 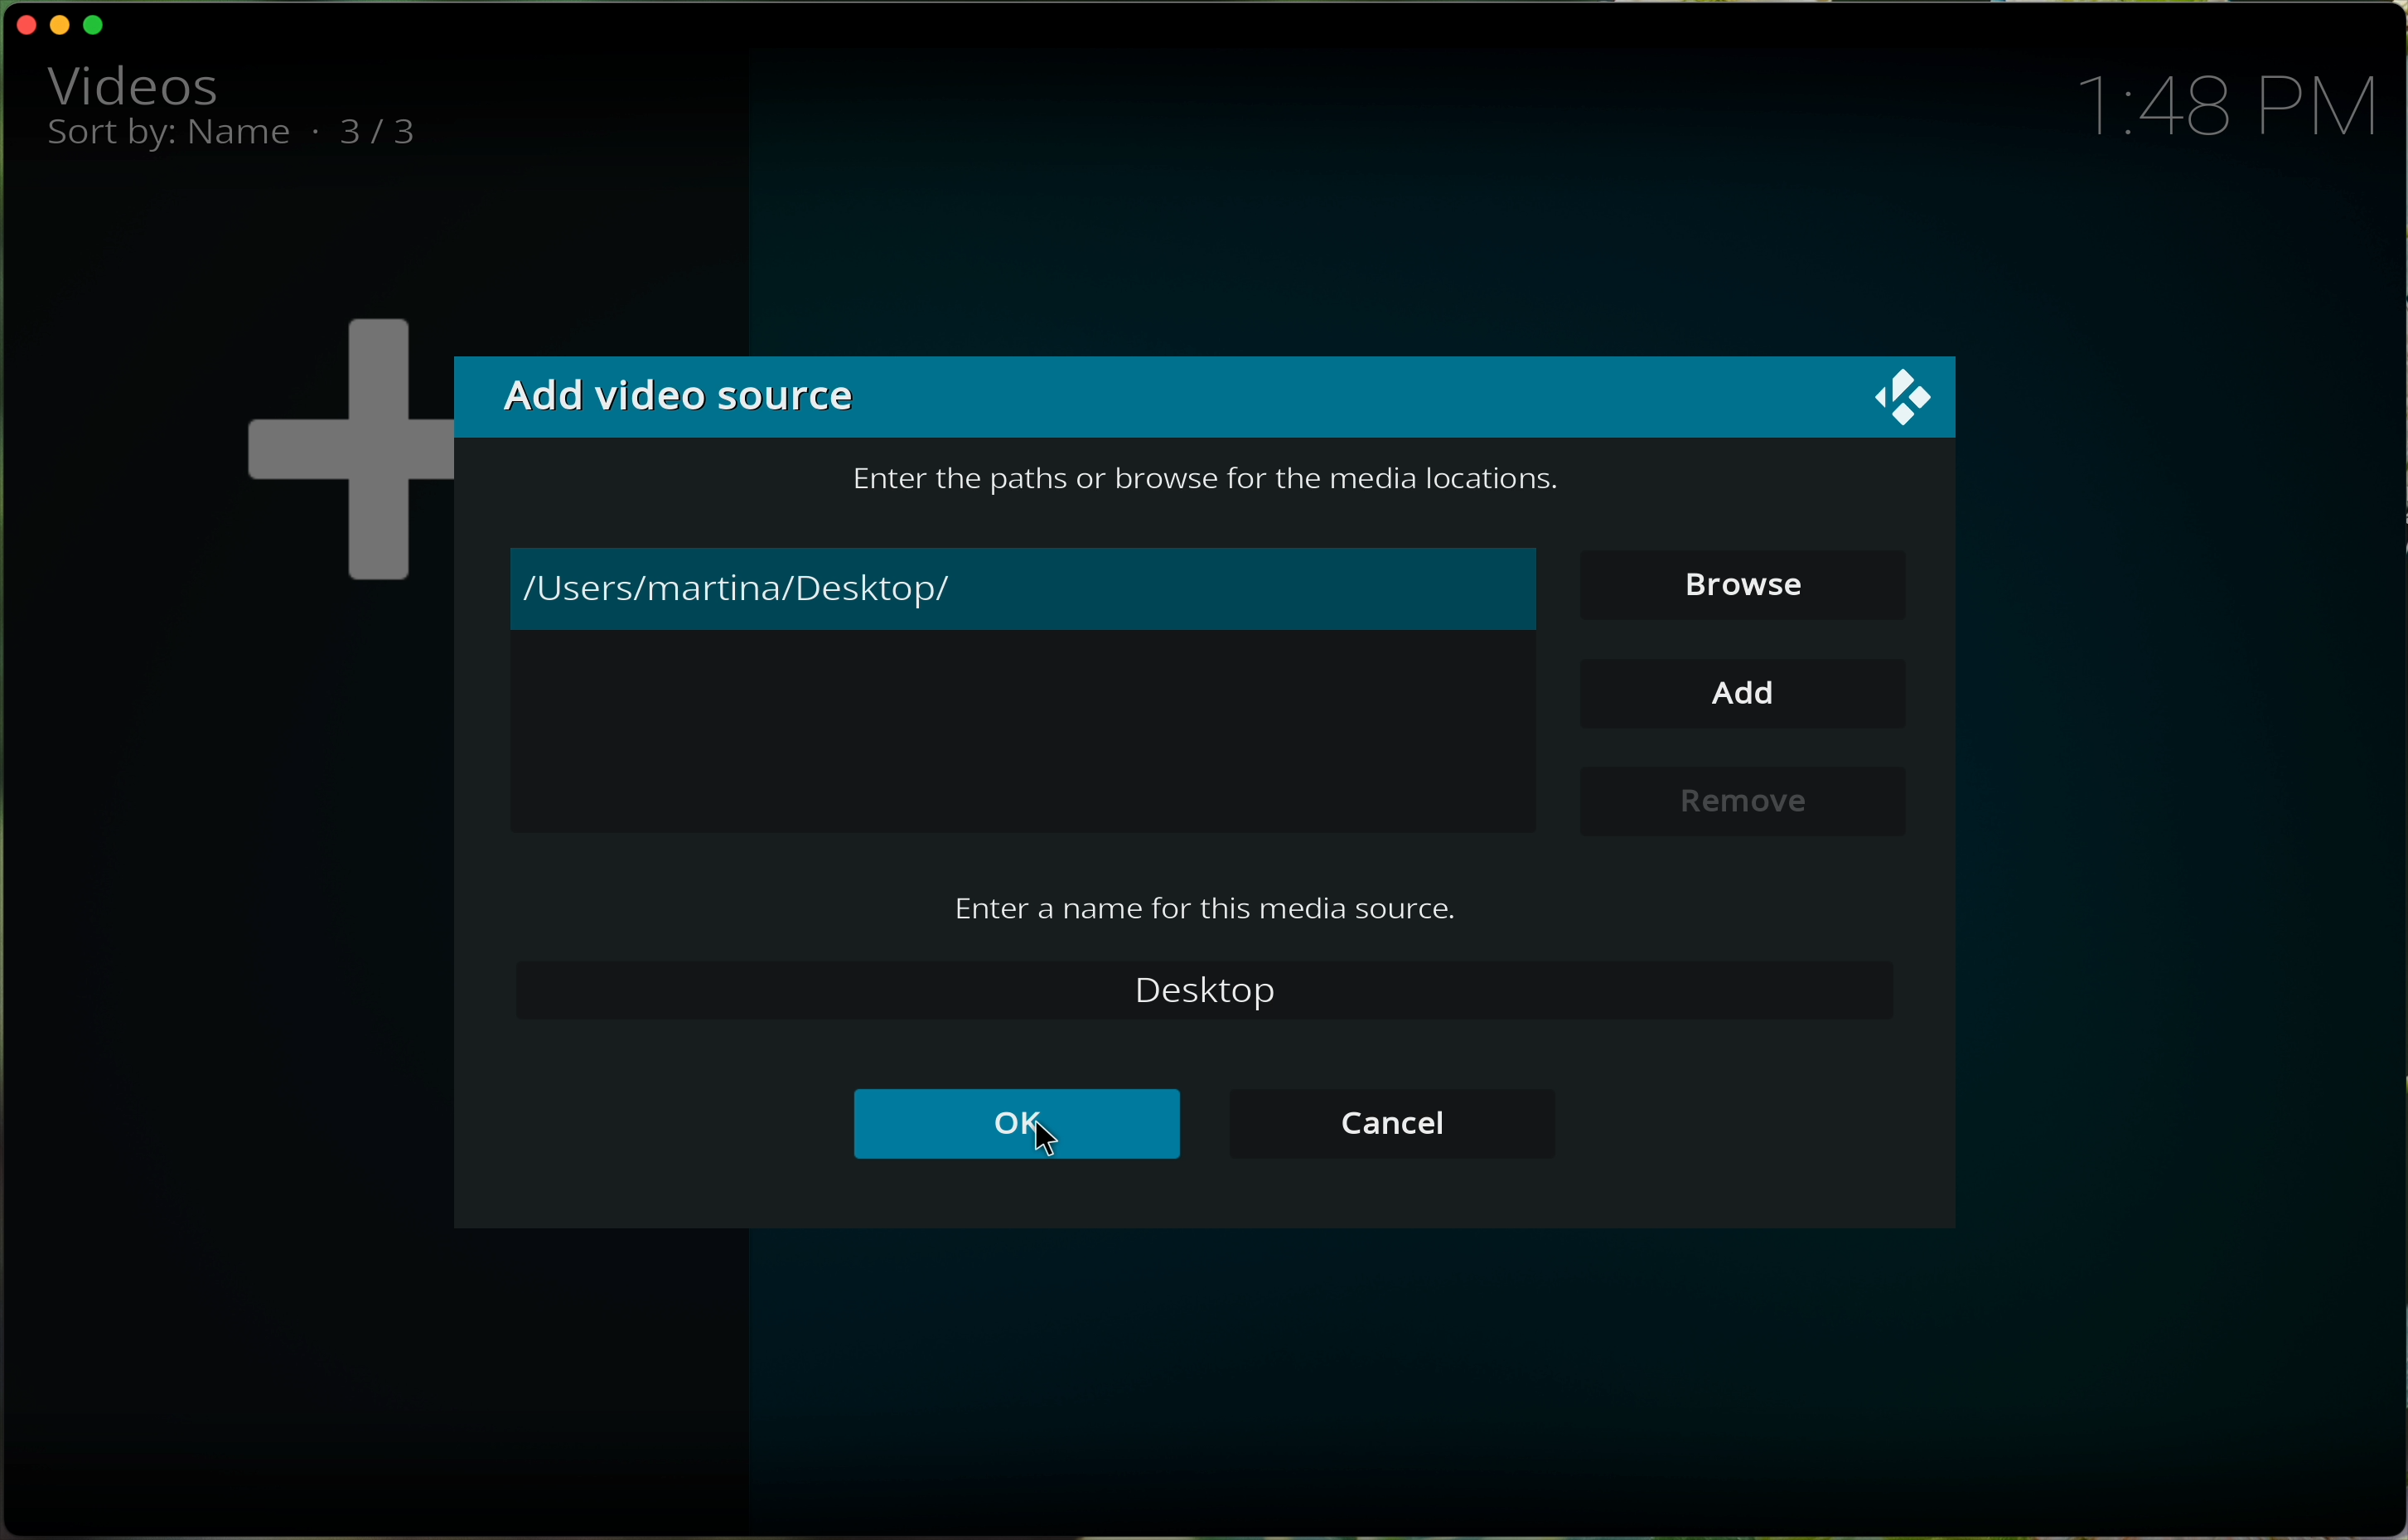 I want to click on cursor, so click(x=1046, y=1143).